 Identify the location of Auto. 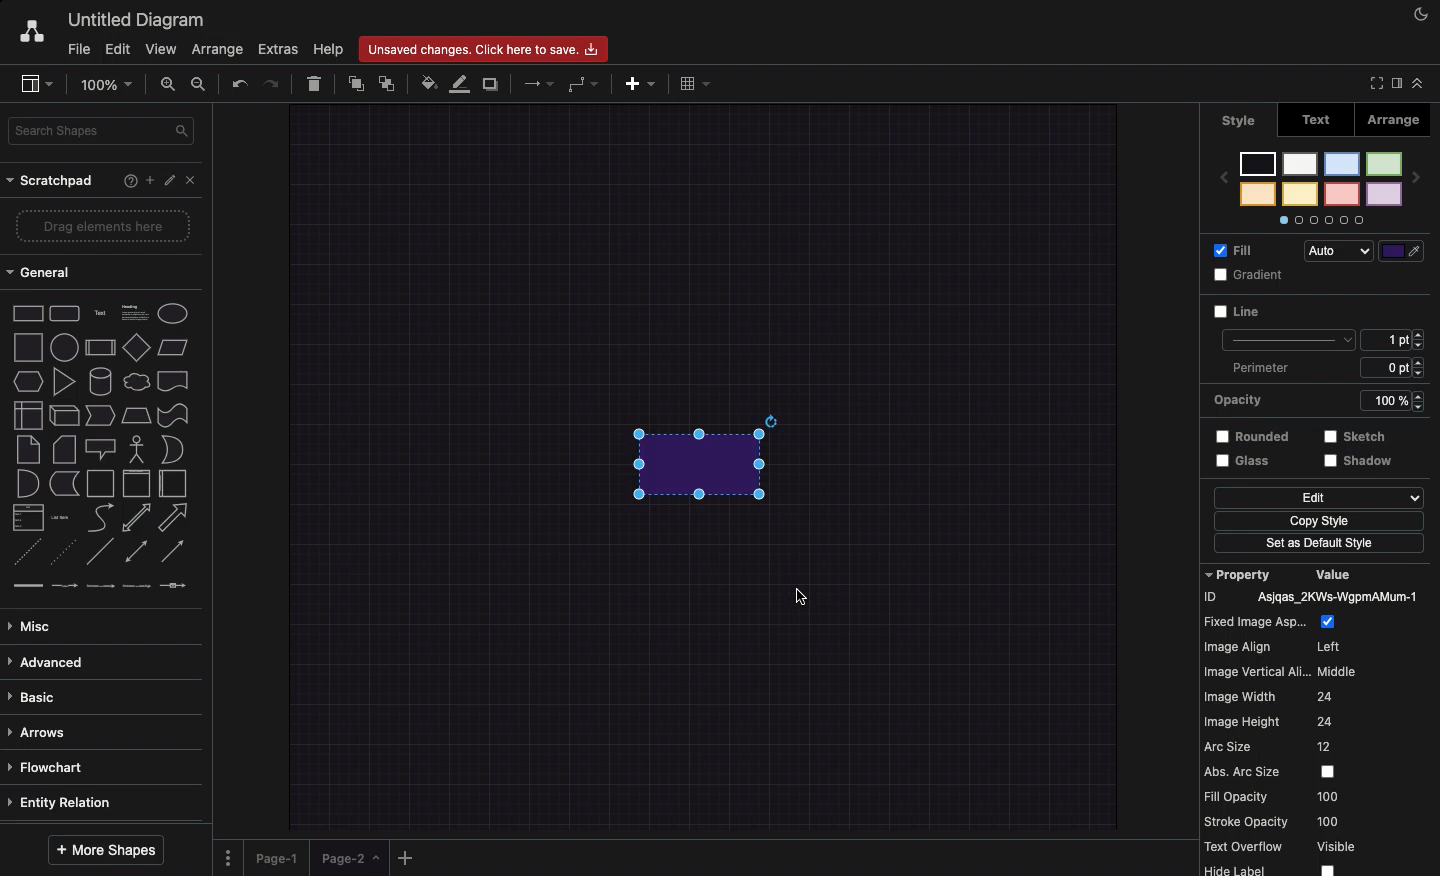
(1343, 252).